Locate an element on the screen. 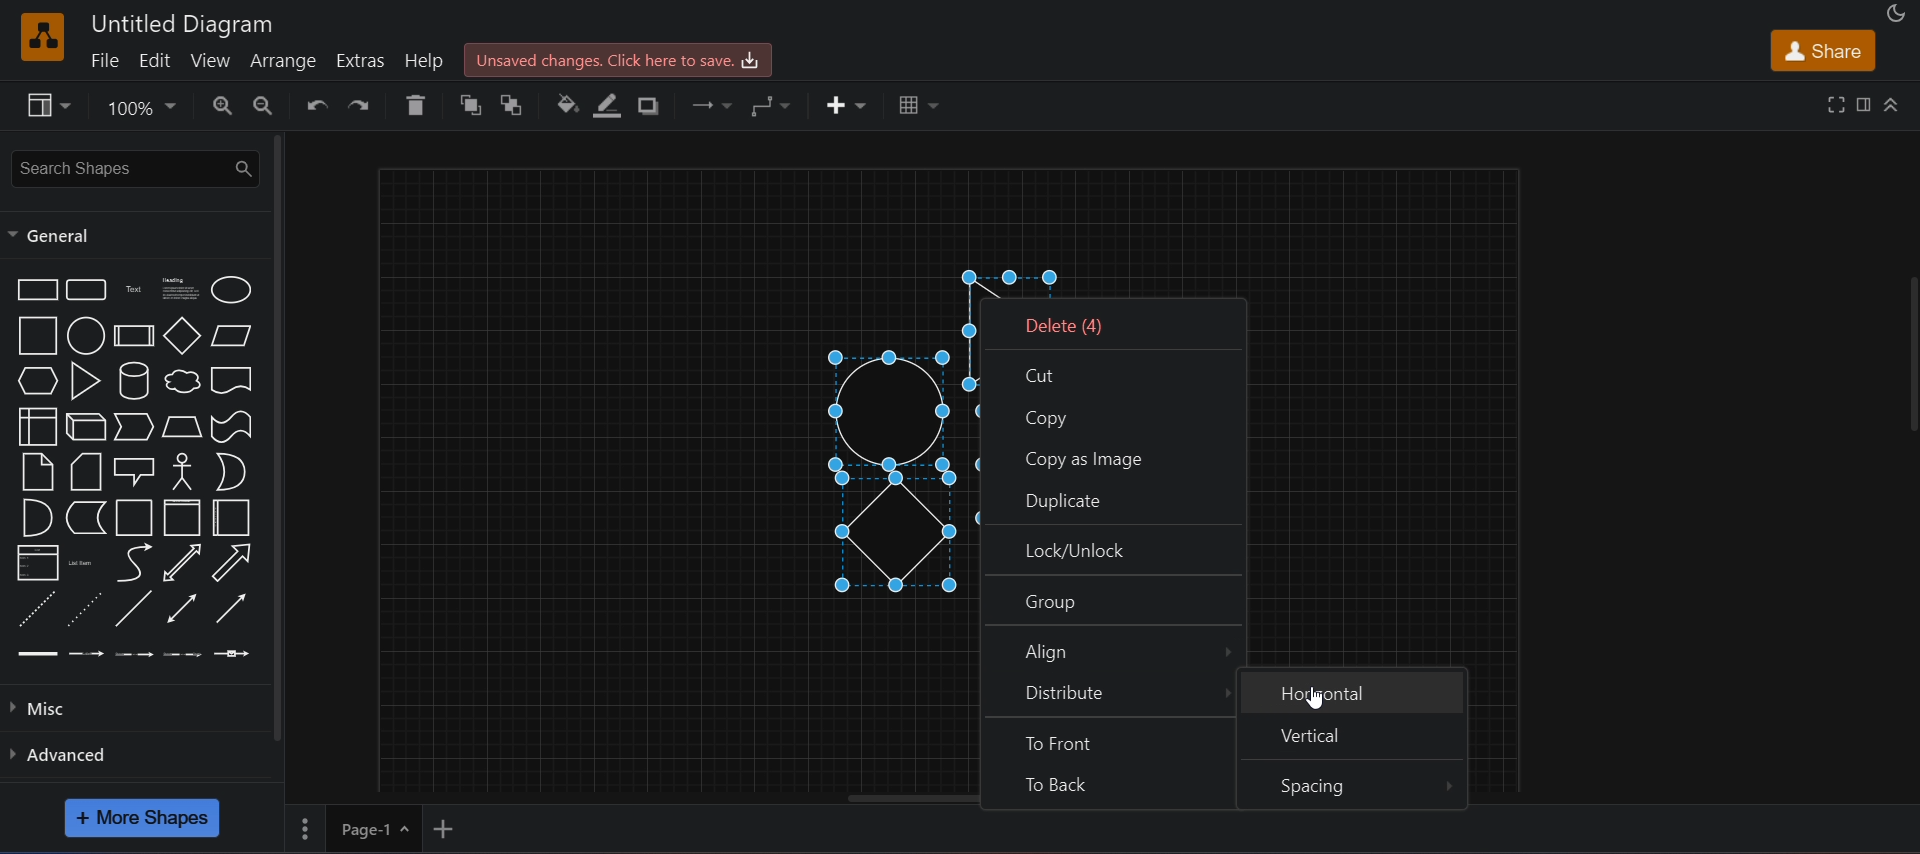 The image size is (1920, 854). vertical scroll bar is located at coordinates (277, 436).